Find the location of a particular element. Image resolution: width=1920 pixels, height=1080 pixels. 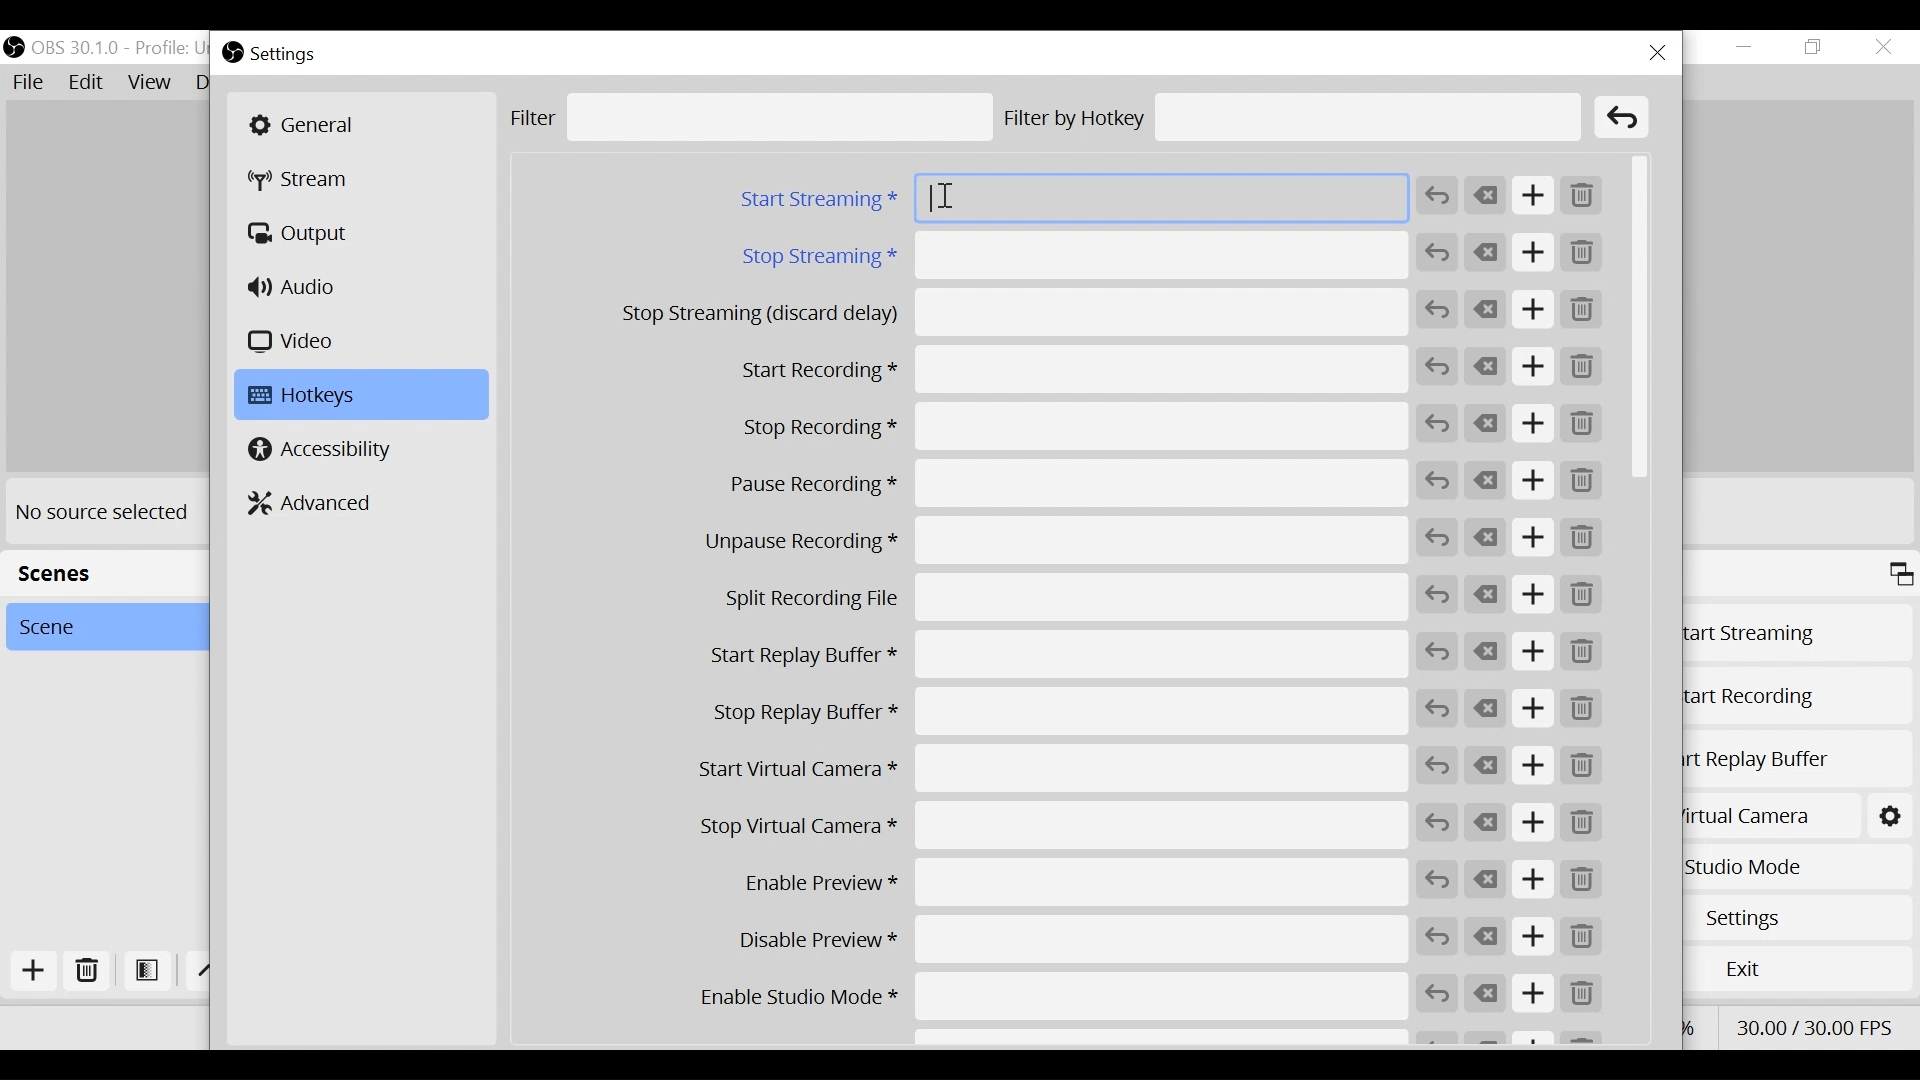

OBS Studio Desktop icon is located at coordinates (234, 52).